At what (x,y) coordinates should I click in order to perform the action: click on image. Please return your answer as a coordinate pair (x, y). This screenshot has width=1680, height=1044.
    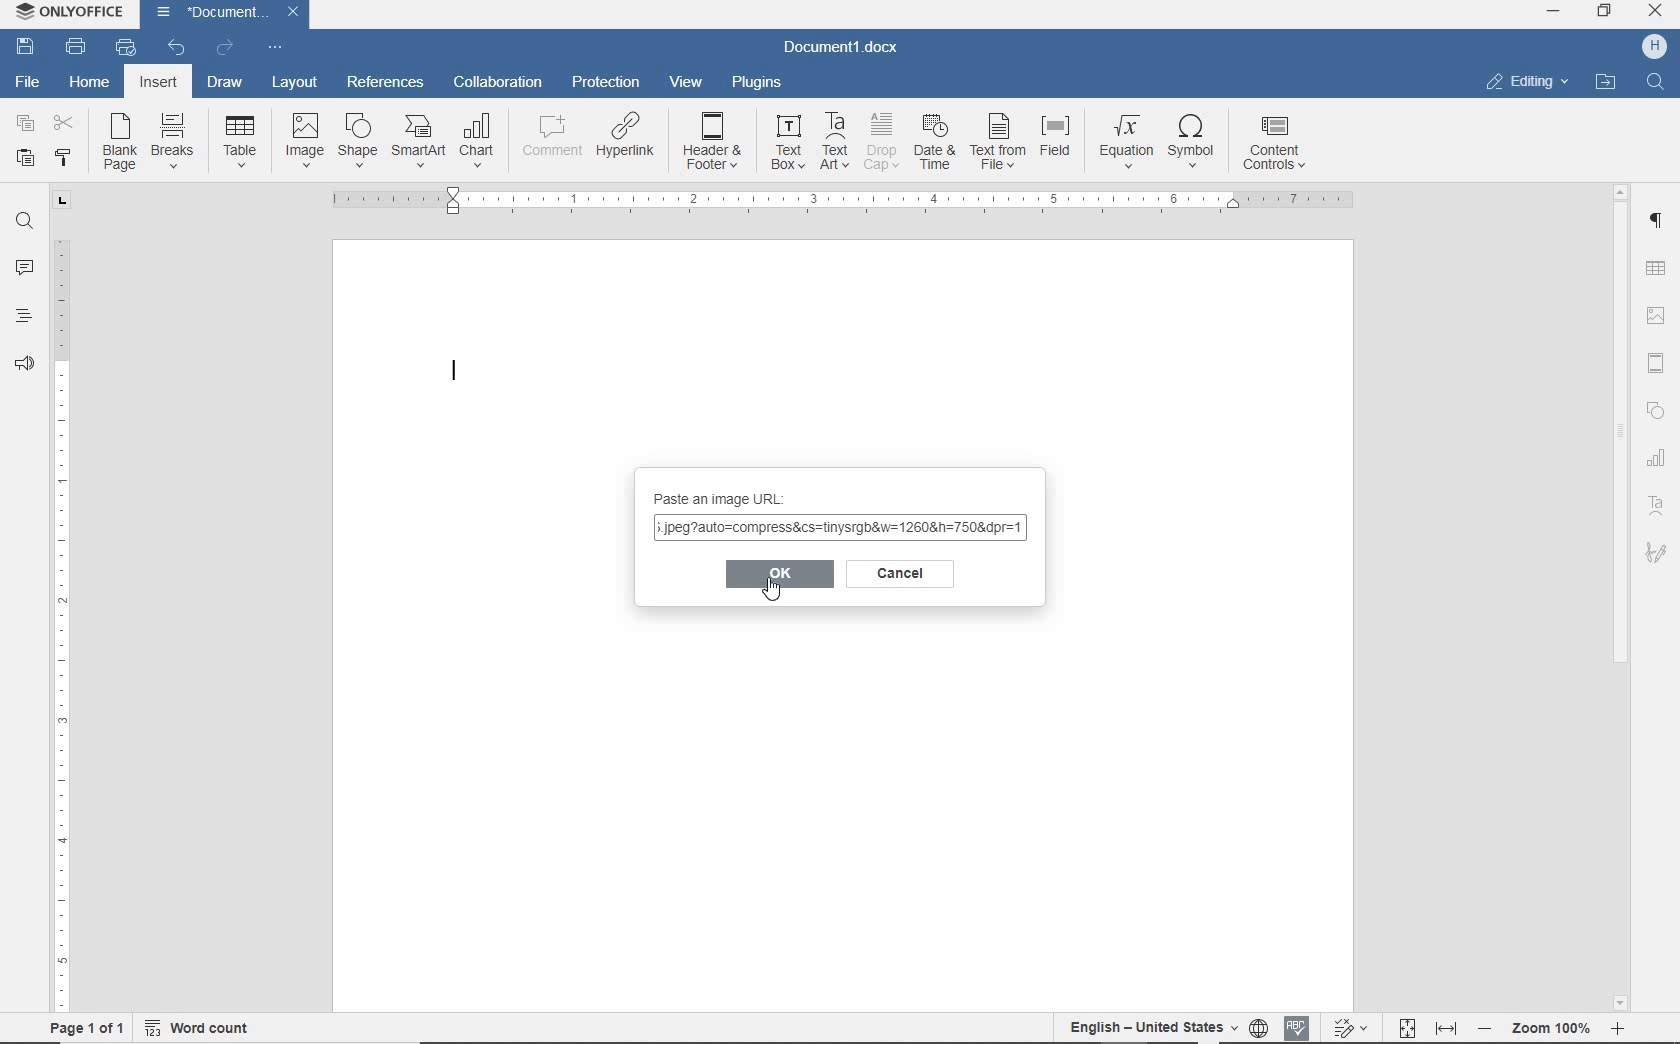
    Looking at the image, I should click on (1658, 315).